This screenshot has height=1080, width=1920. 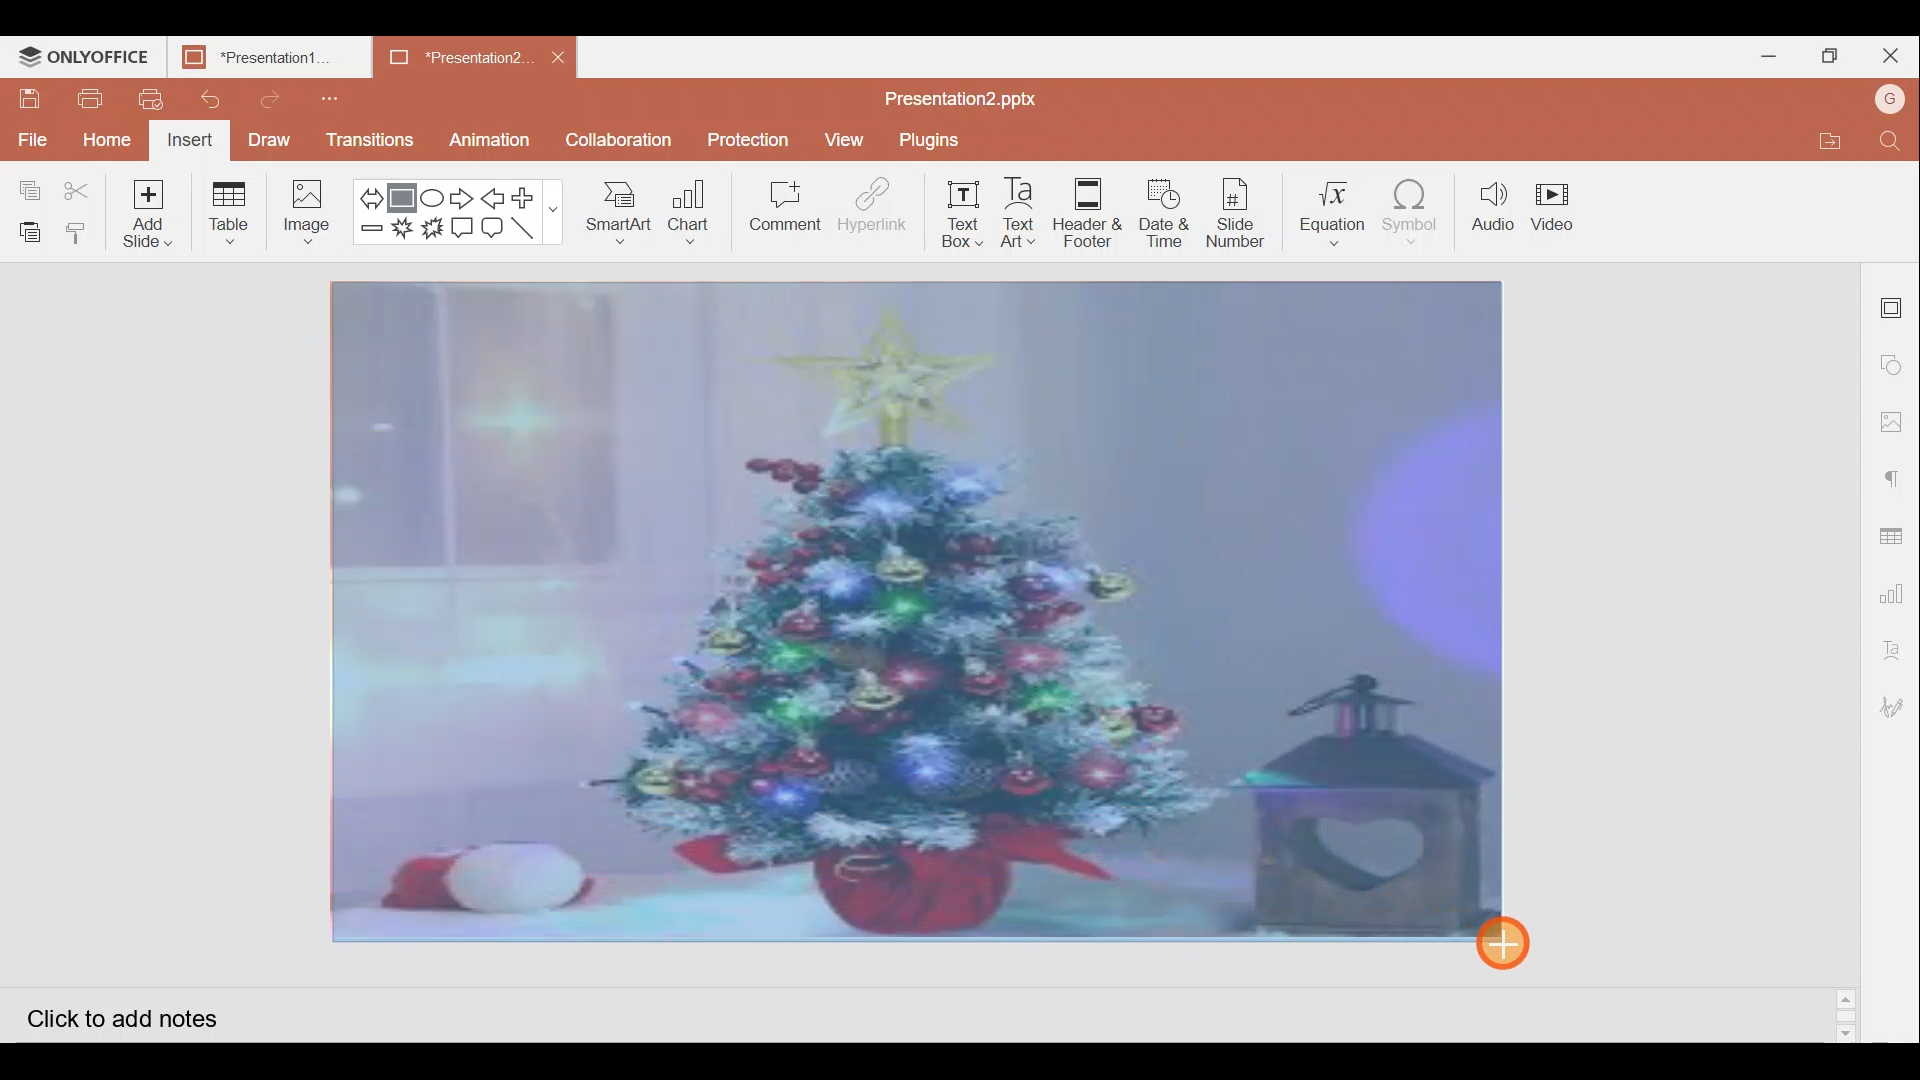 What do you see at coordinates (1896, 142) in the screenshot?
I see `Find` at bounding box center [1896, 142].